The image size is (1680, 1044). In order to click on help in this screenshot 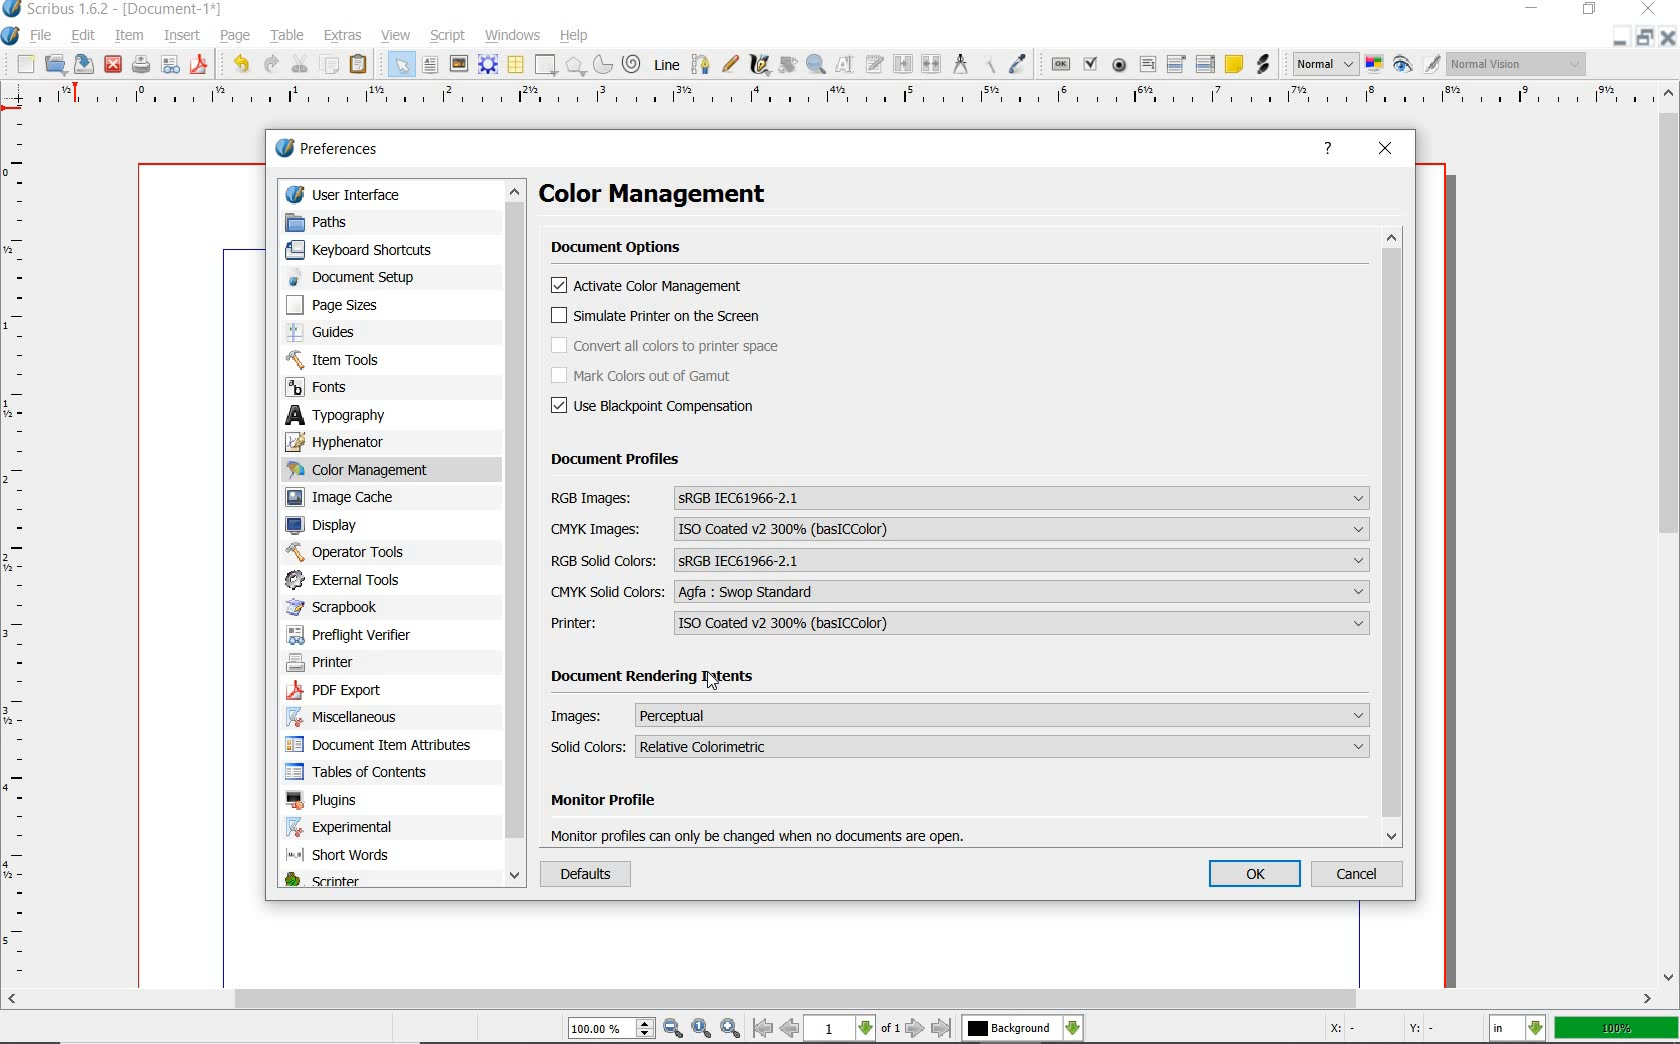, I will do `click(576, 35)`.